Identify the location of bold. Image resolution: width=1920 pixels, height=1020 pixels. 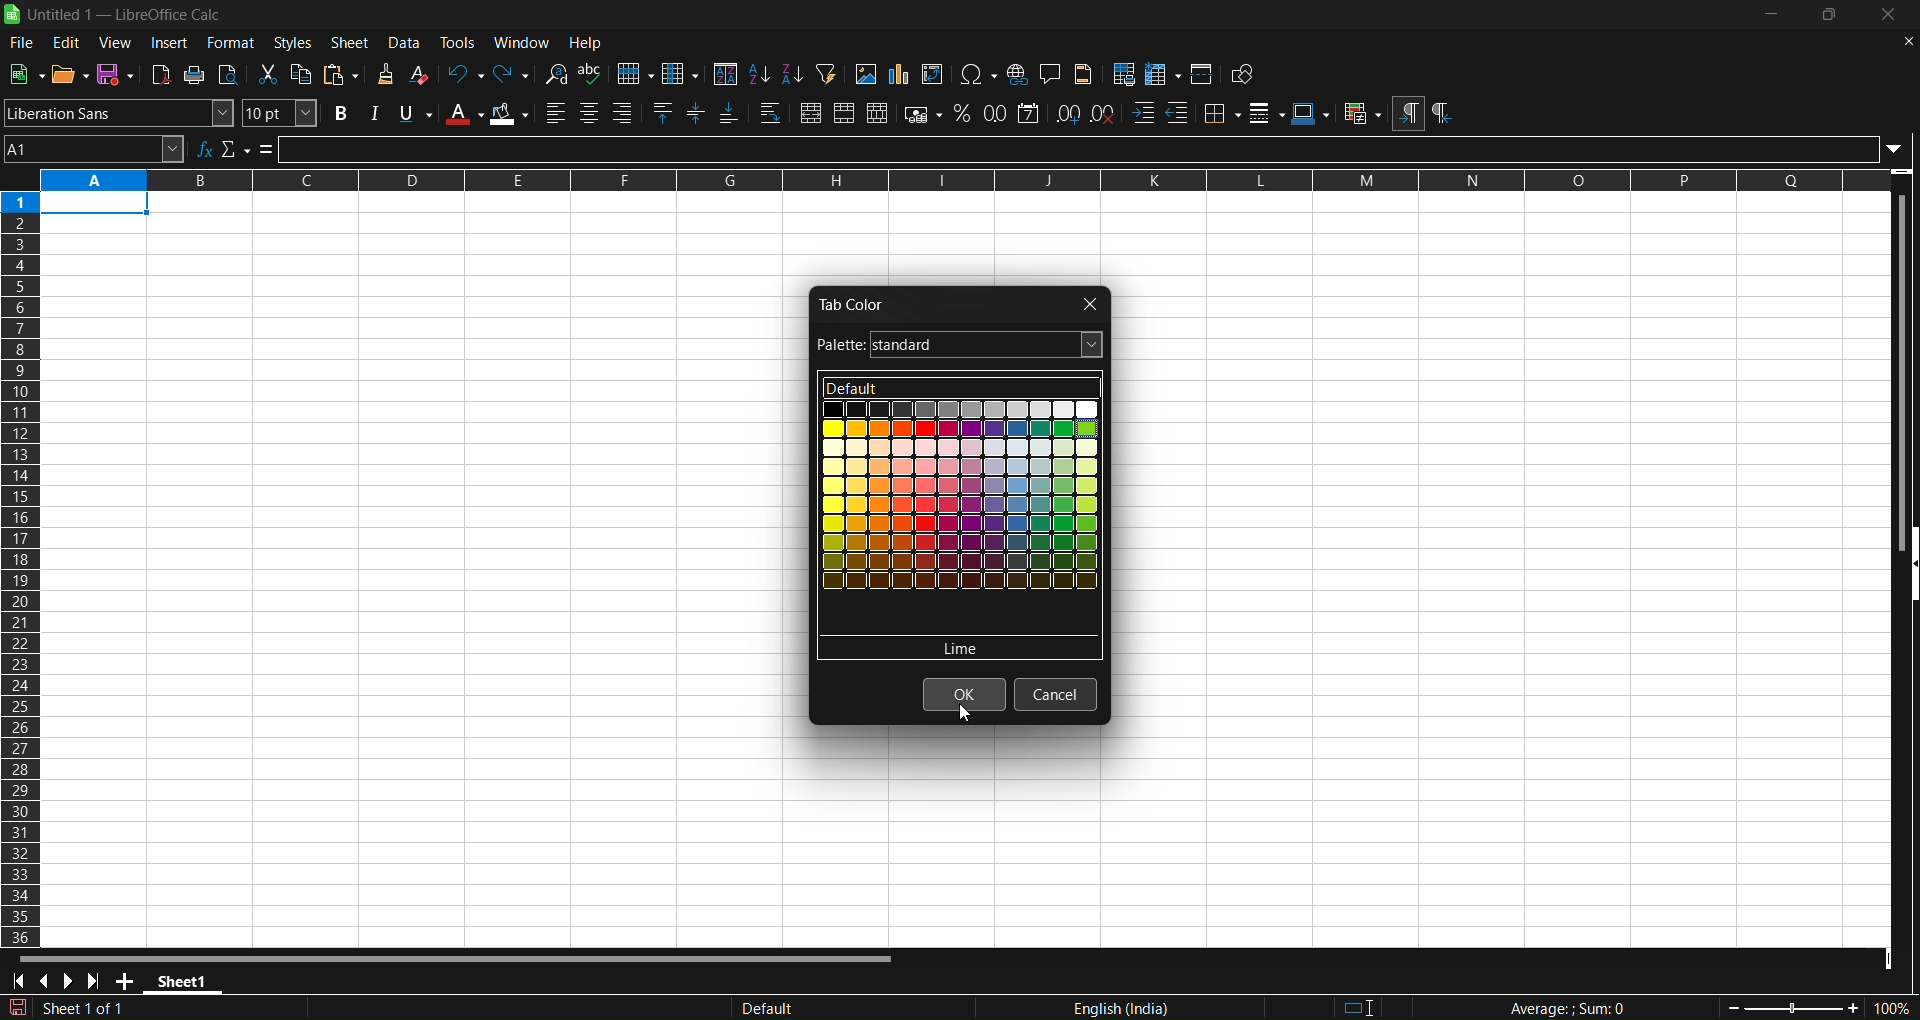
(337, 114).